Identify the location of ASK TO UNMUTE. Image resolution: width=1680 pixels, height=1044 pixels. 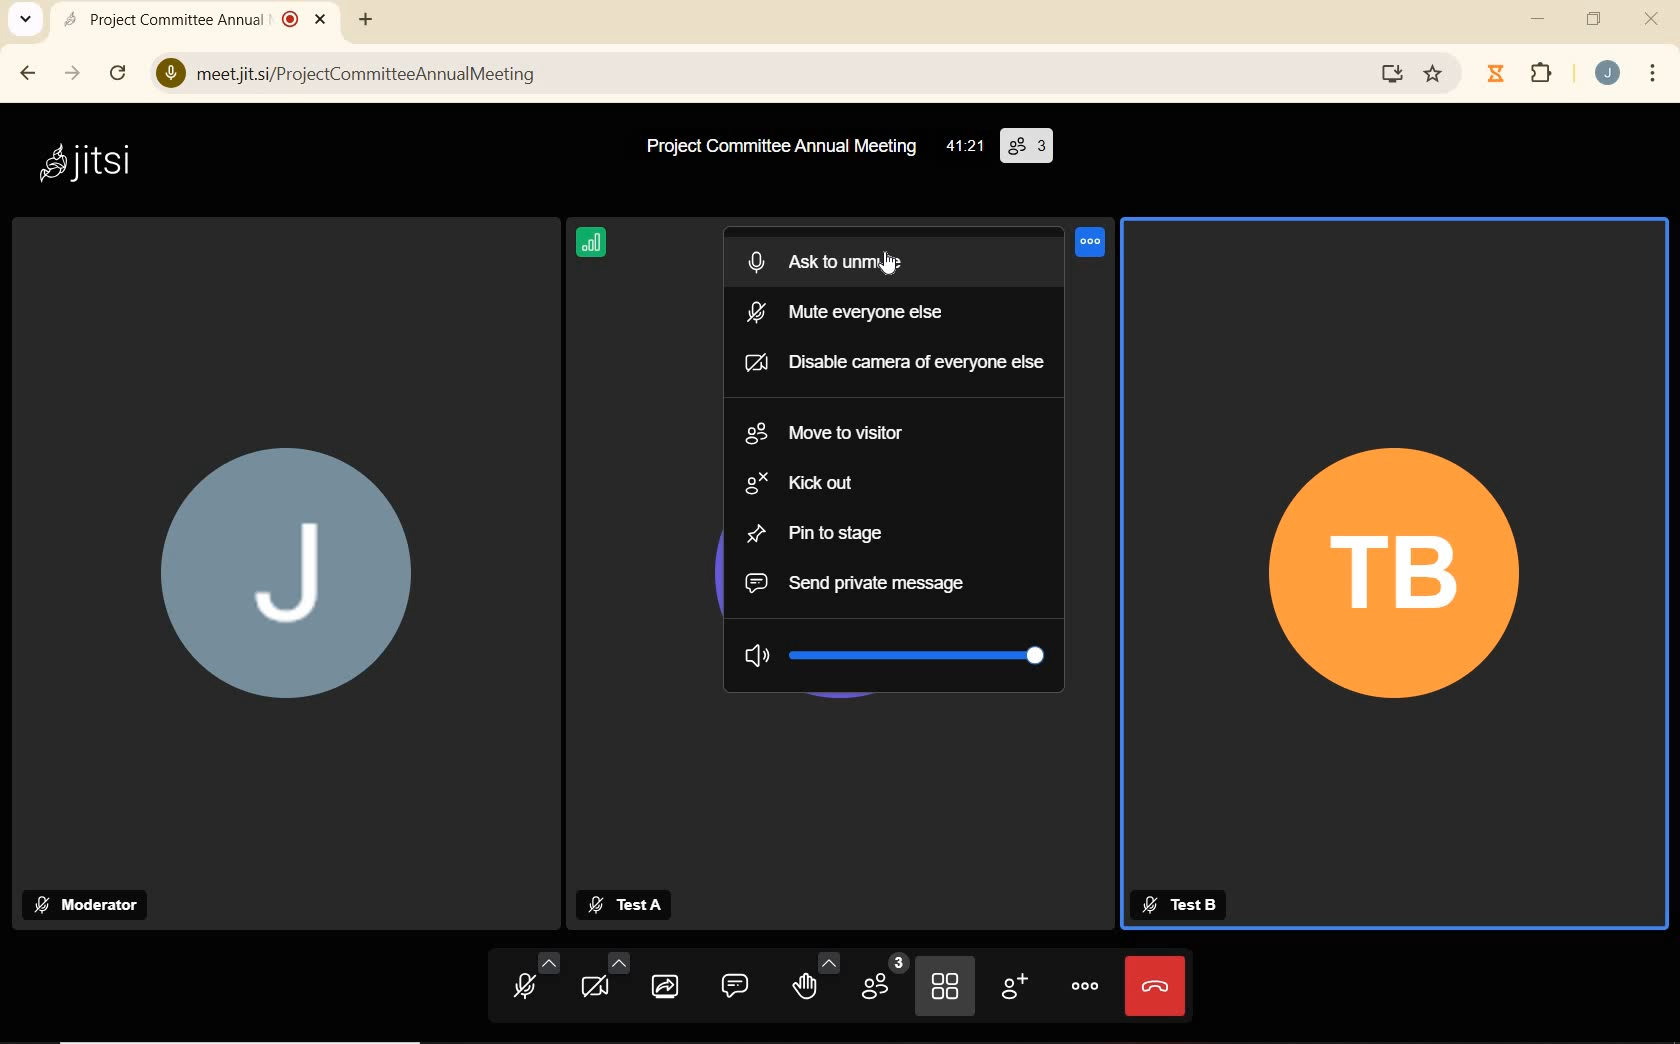
(853, 257).